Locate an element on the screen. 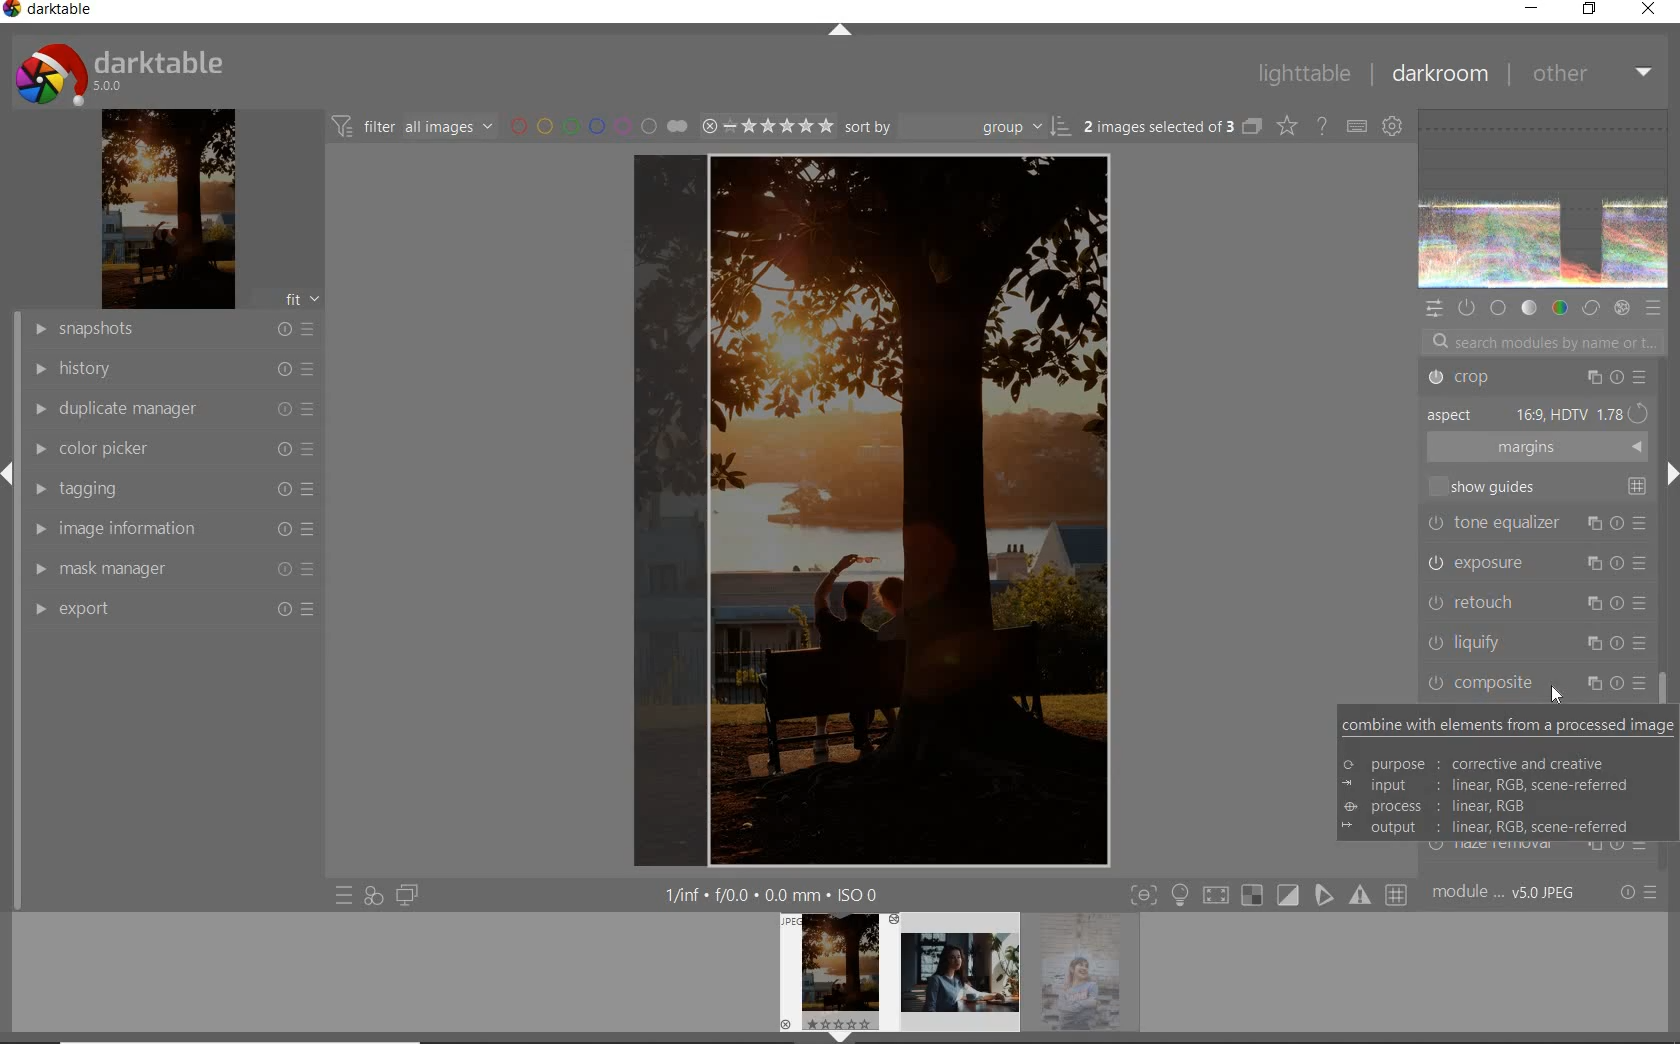  effect  is located at coordinates (1622, 309).